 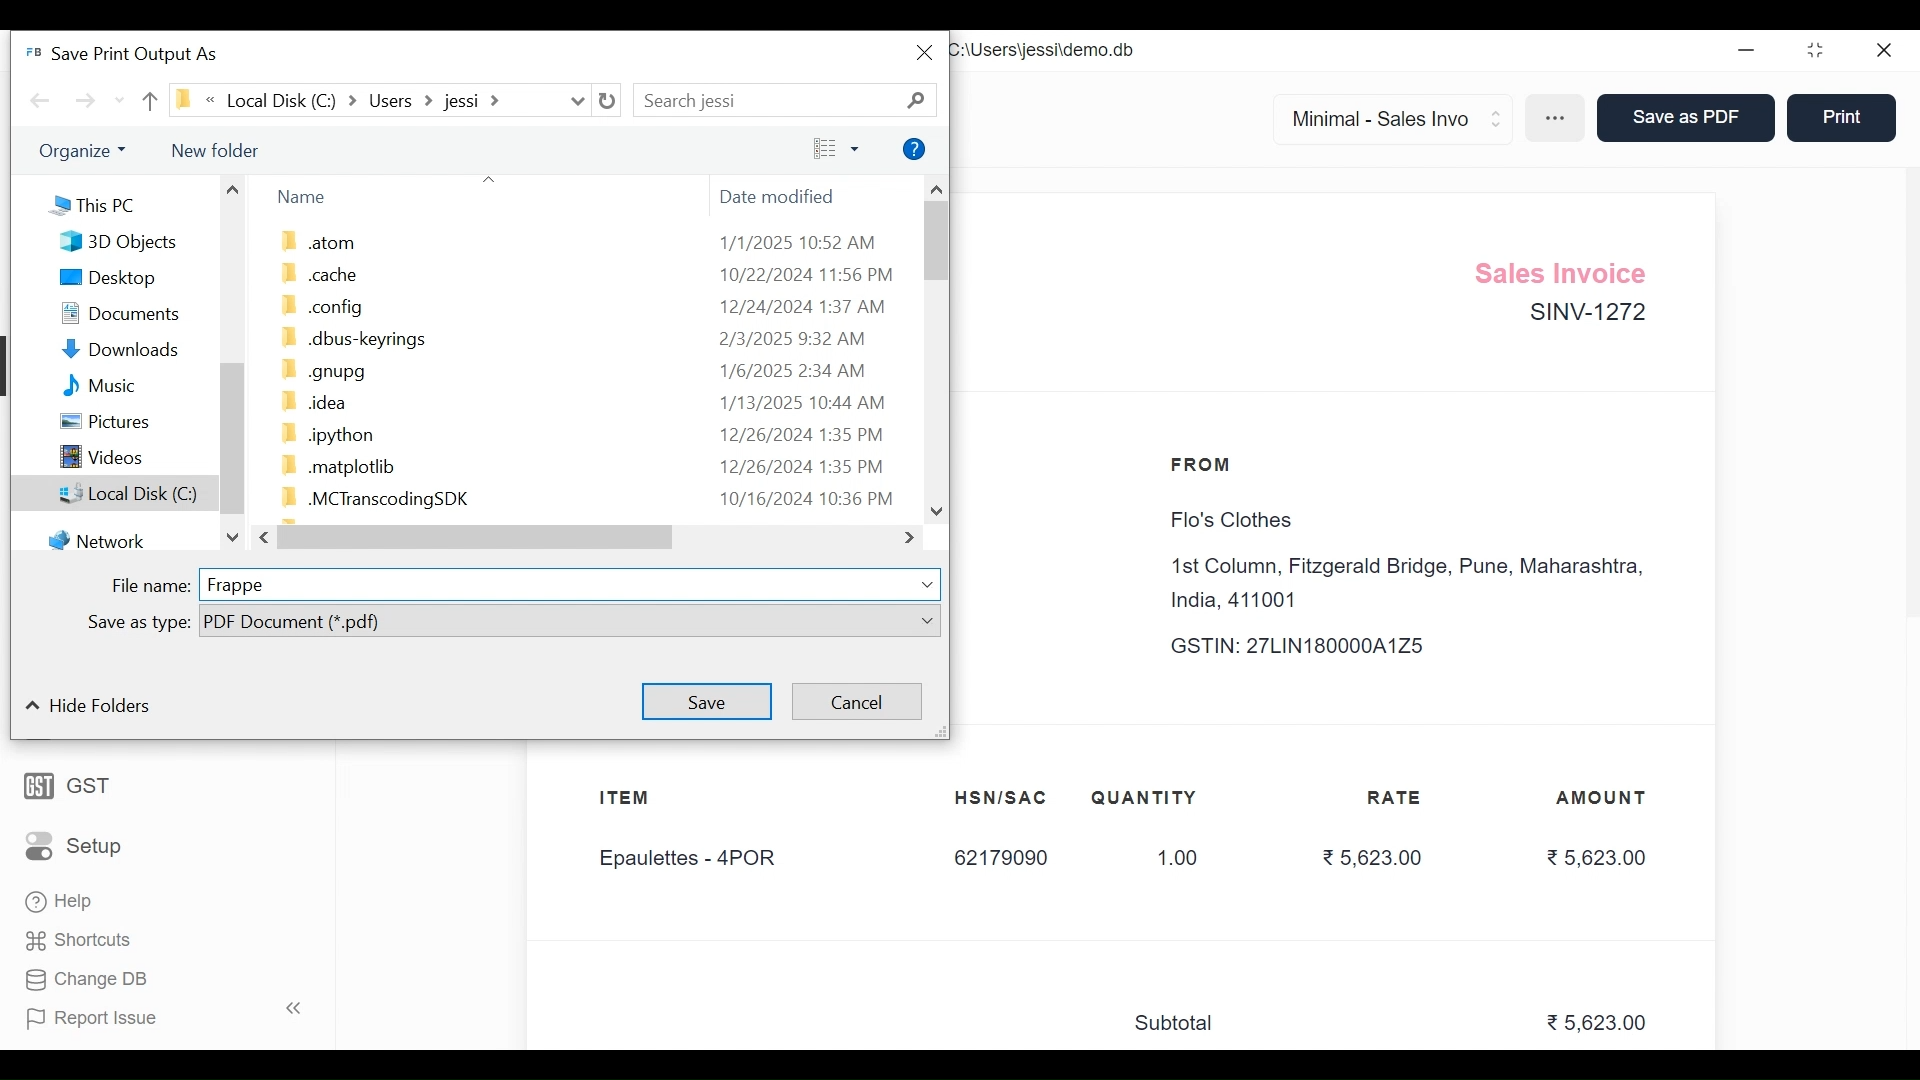 What do you see at coordinates (42, 102) in the screenshot?
I see `Back` at bounding box center [42, 102].